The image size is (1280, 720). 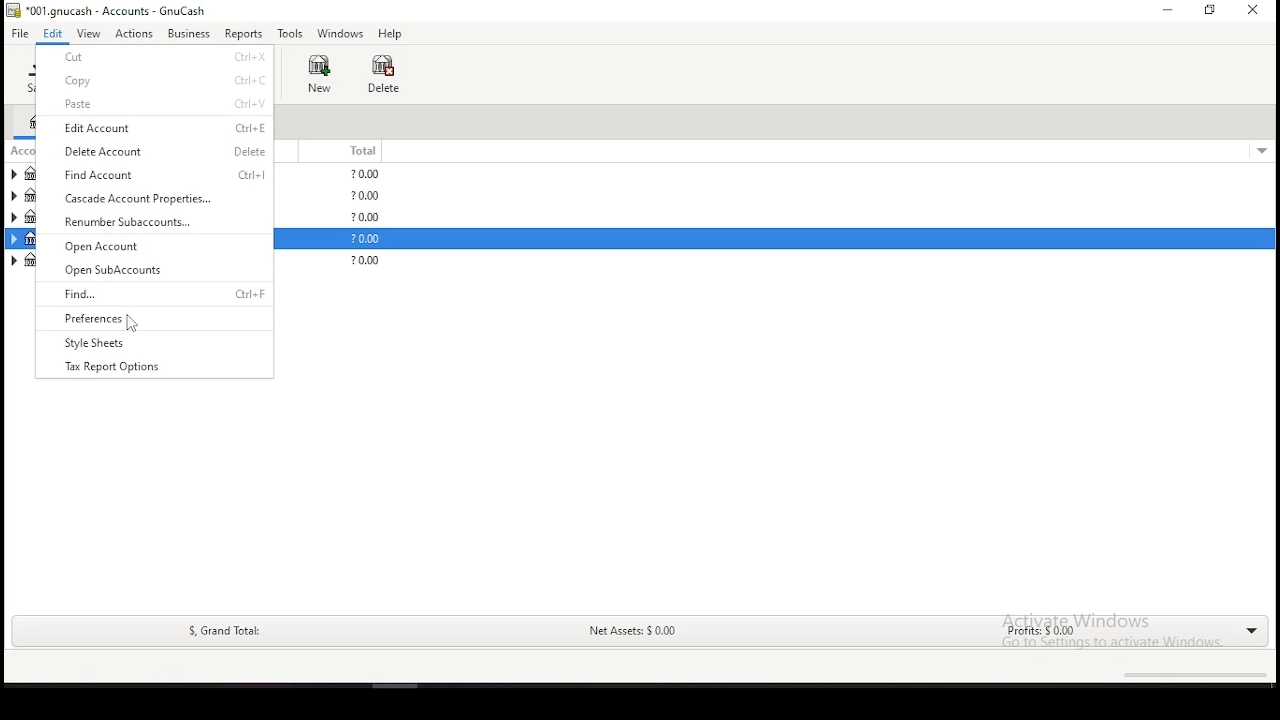 What do you see at coordinates (132, 324) in the screenshot?
I see `mouse pointer` at bounding box center [132, 324].